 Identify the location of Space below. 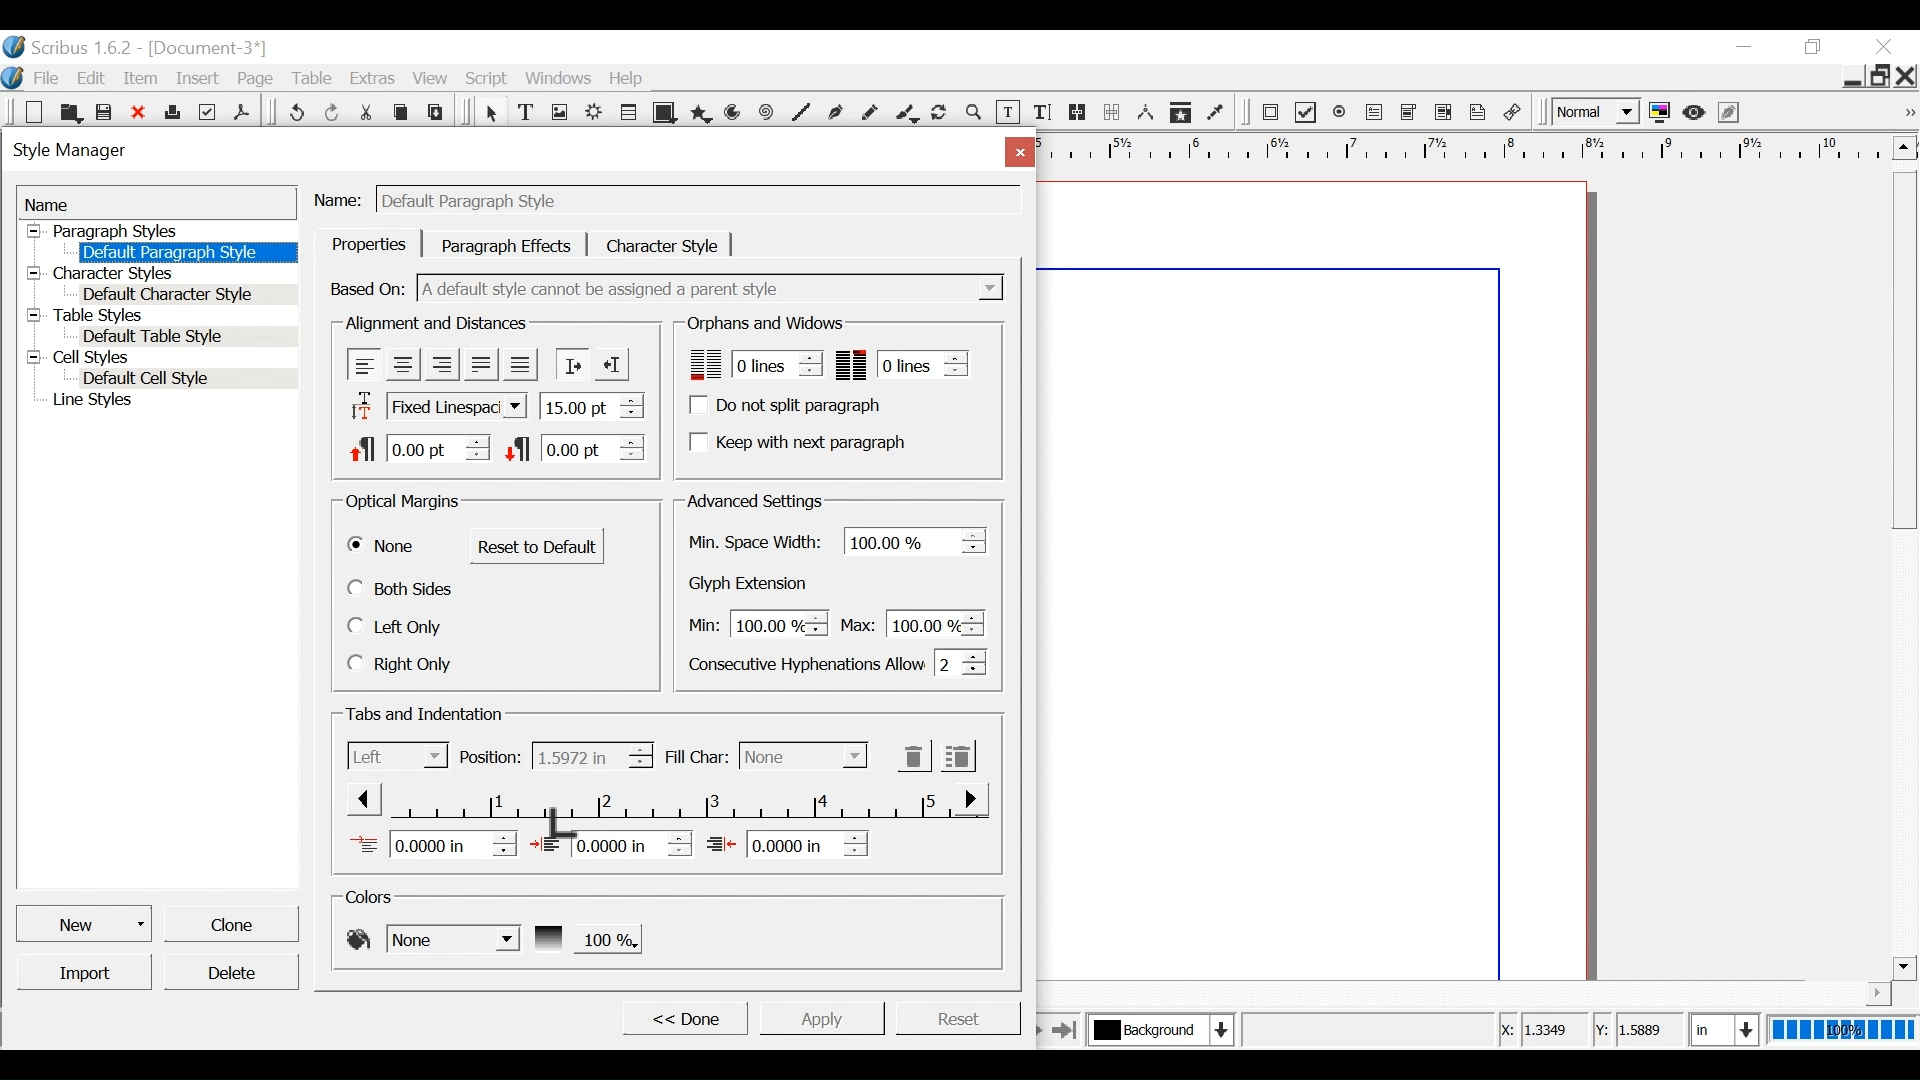
(574, 447).